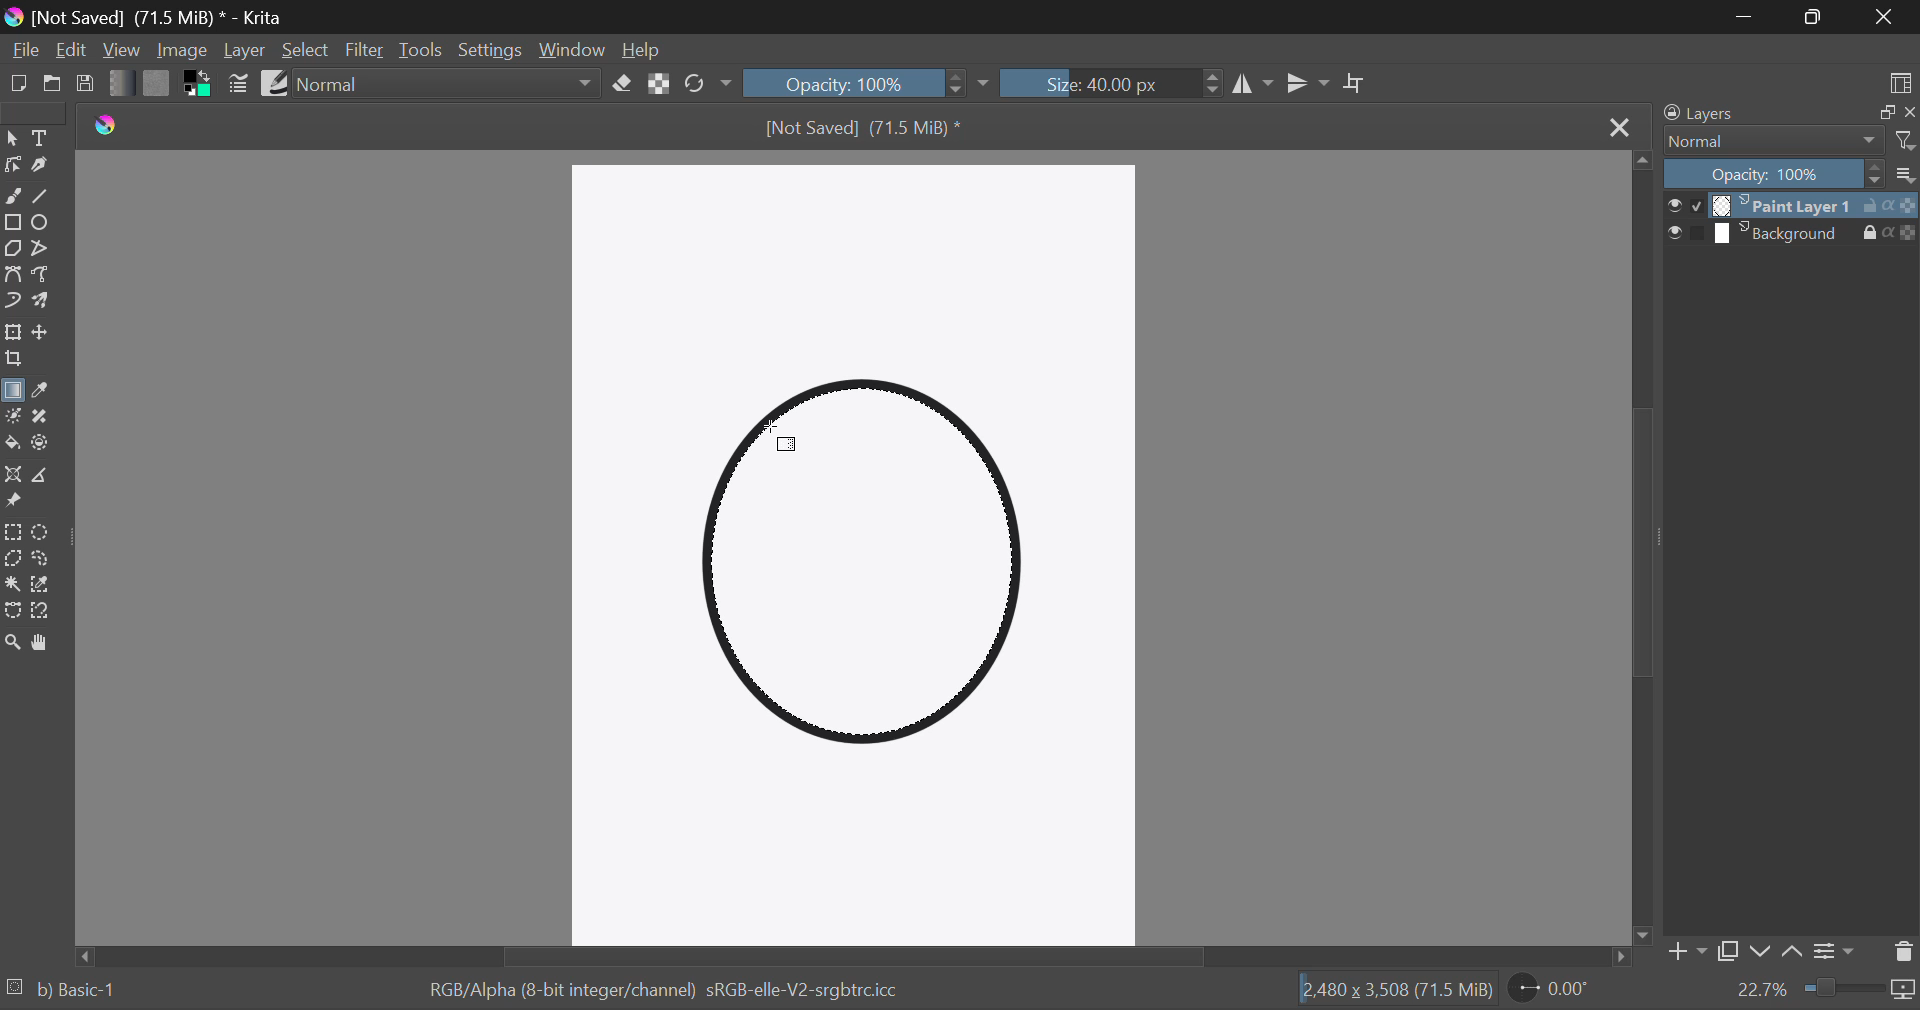 Image resolution: width=1920 pixels, height=1010 pixels. I want to click on Close, so click(1889, 18).